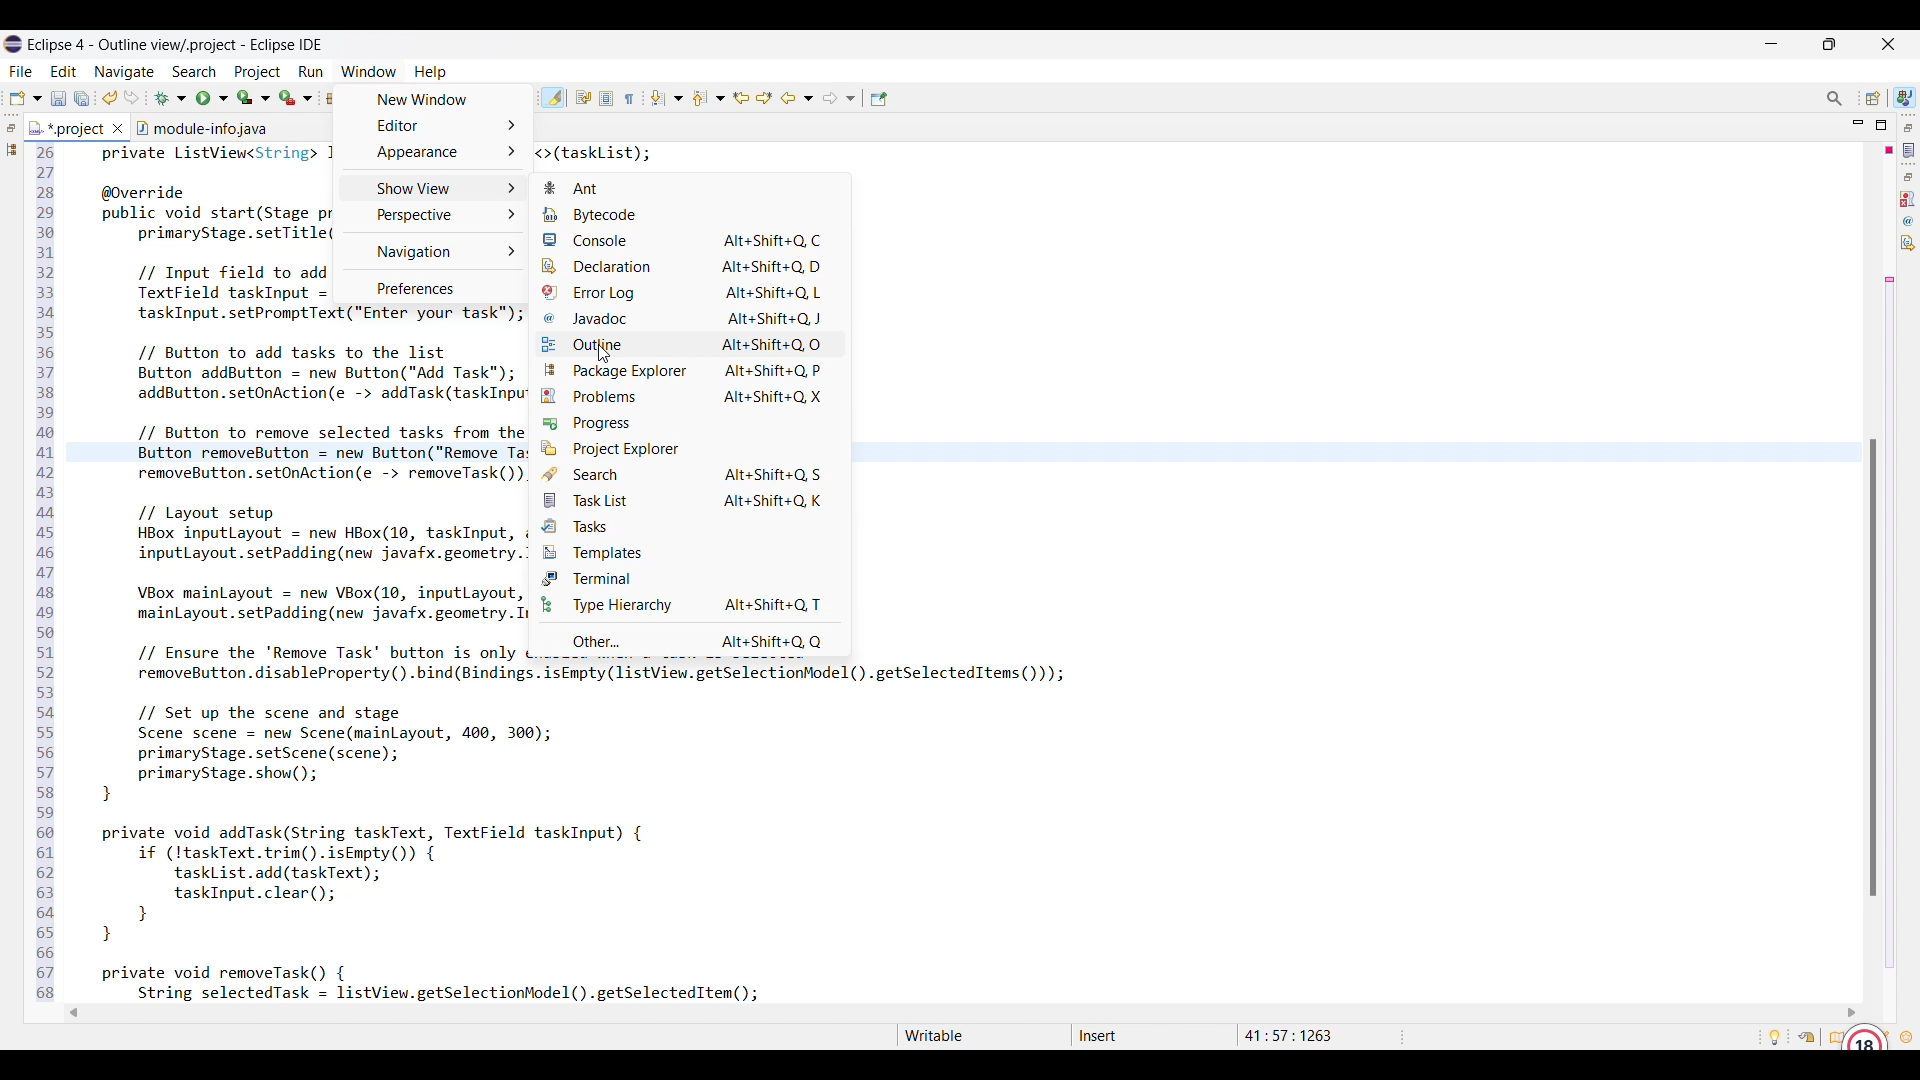  I want to click on Outline, so click(687, 344).